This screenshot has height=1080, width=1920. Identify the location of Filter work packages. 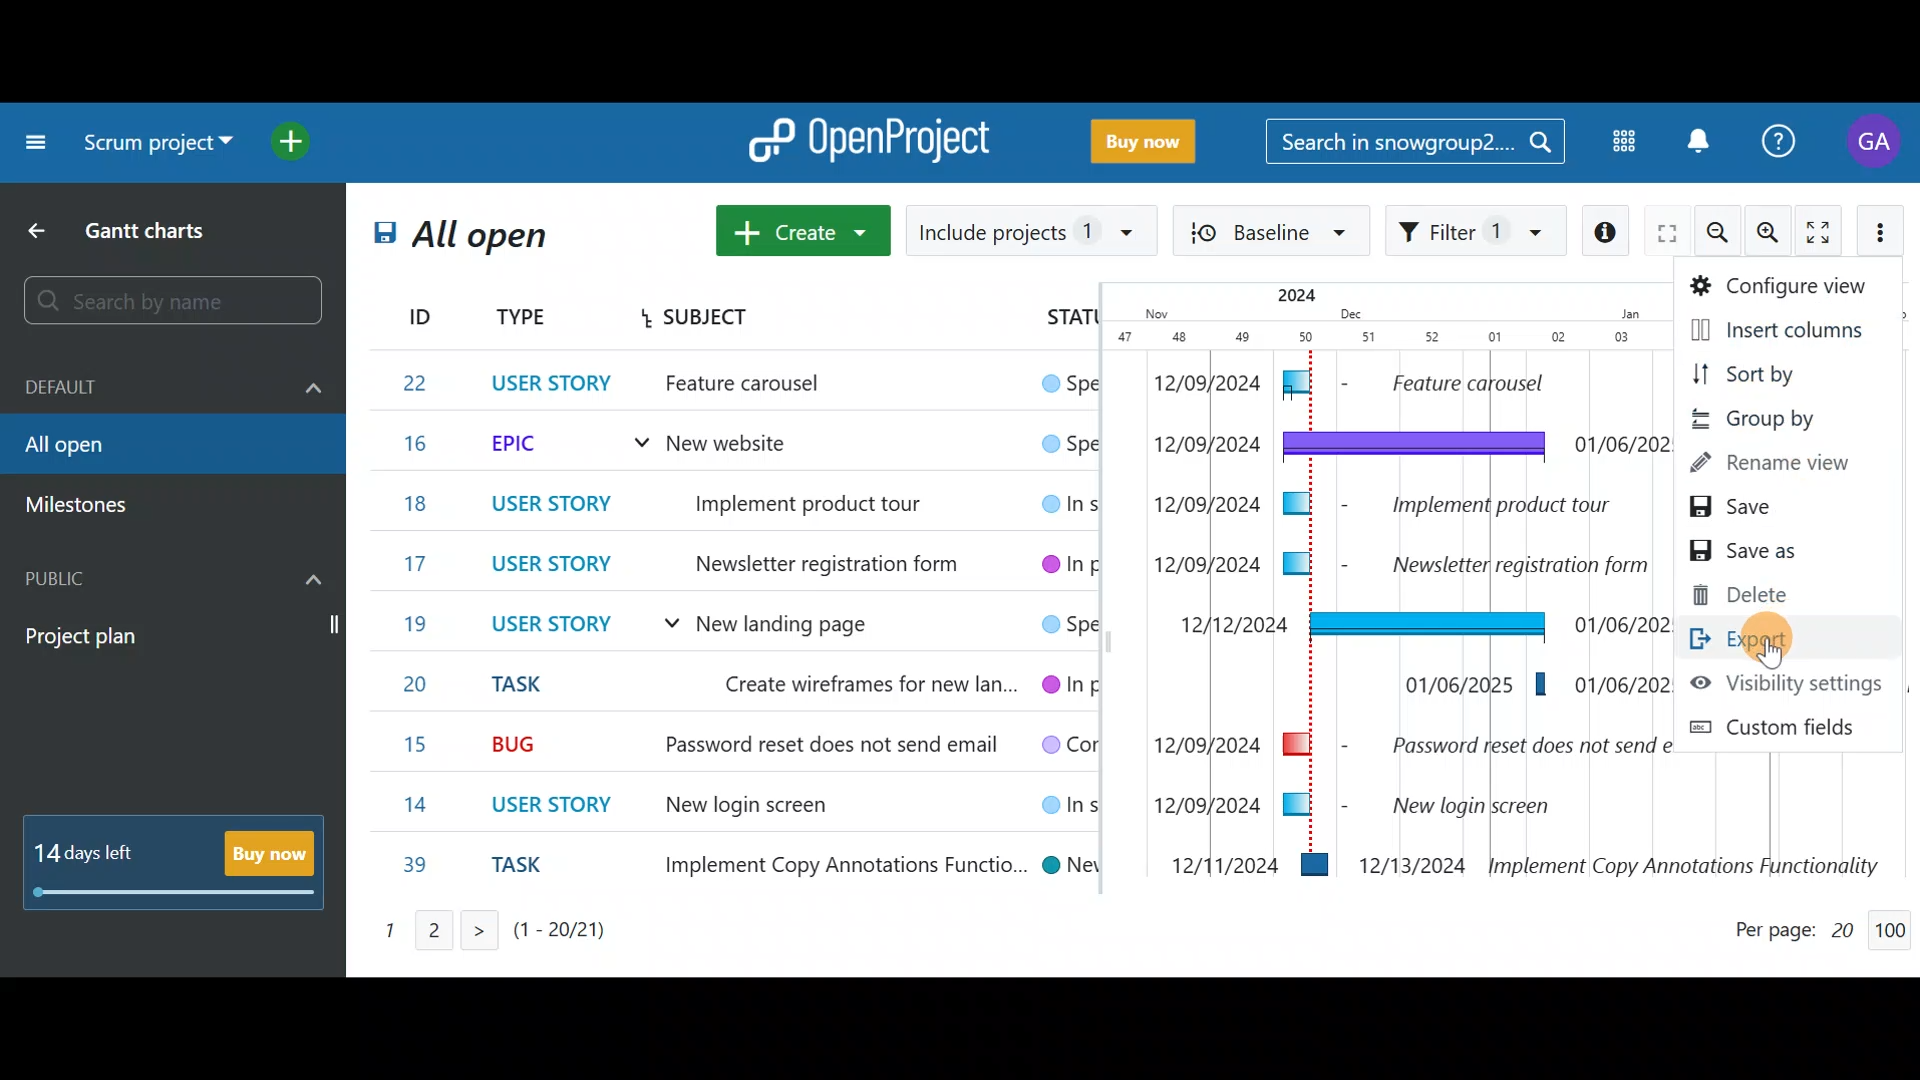
(1476, 233).